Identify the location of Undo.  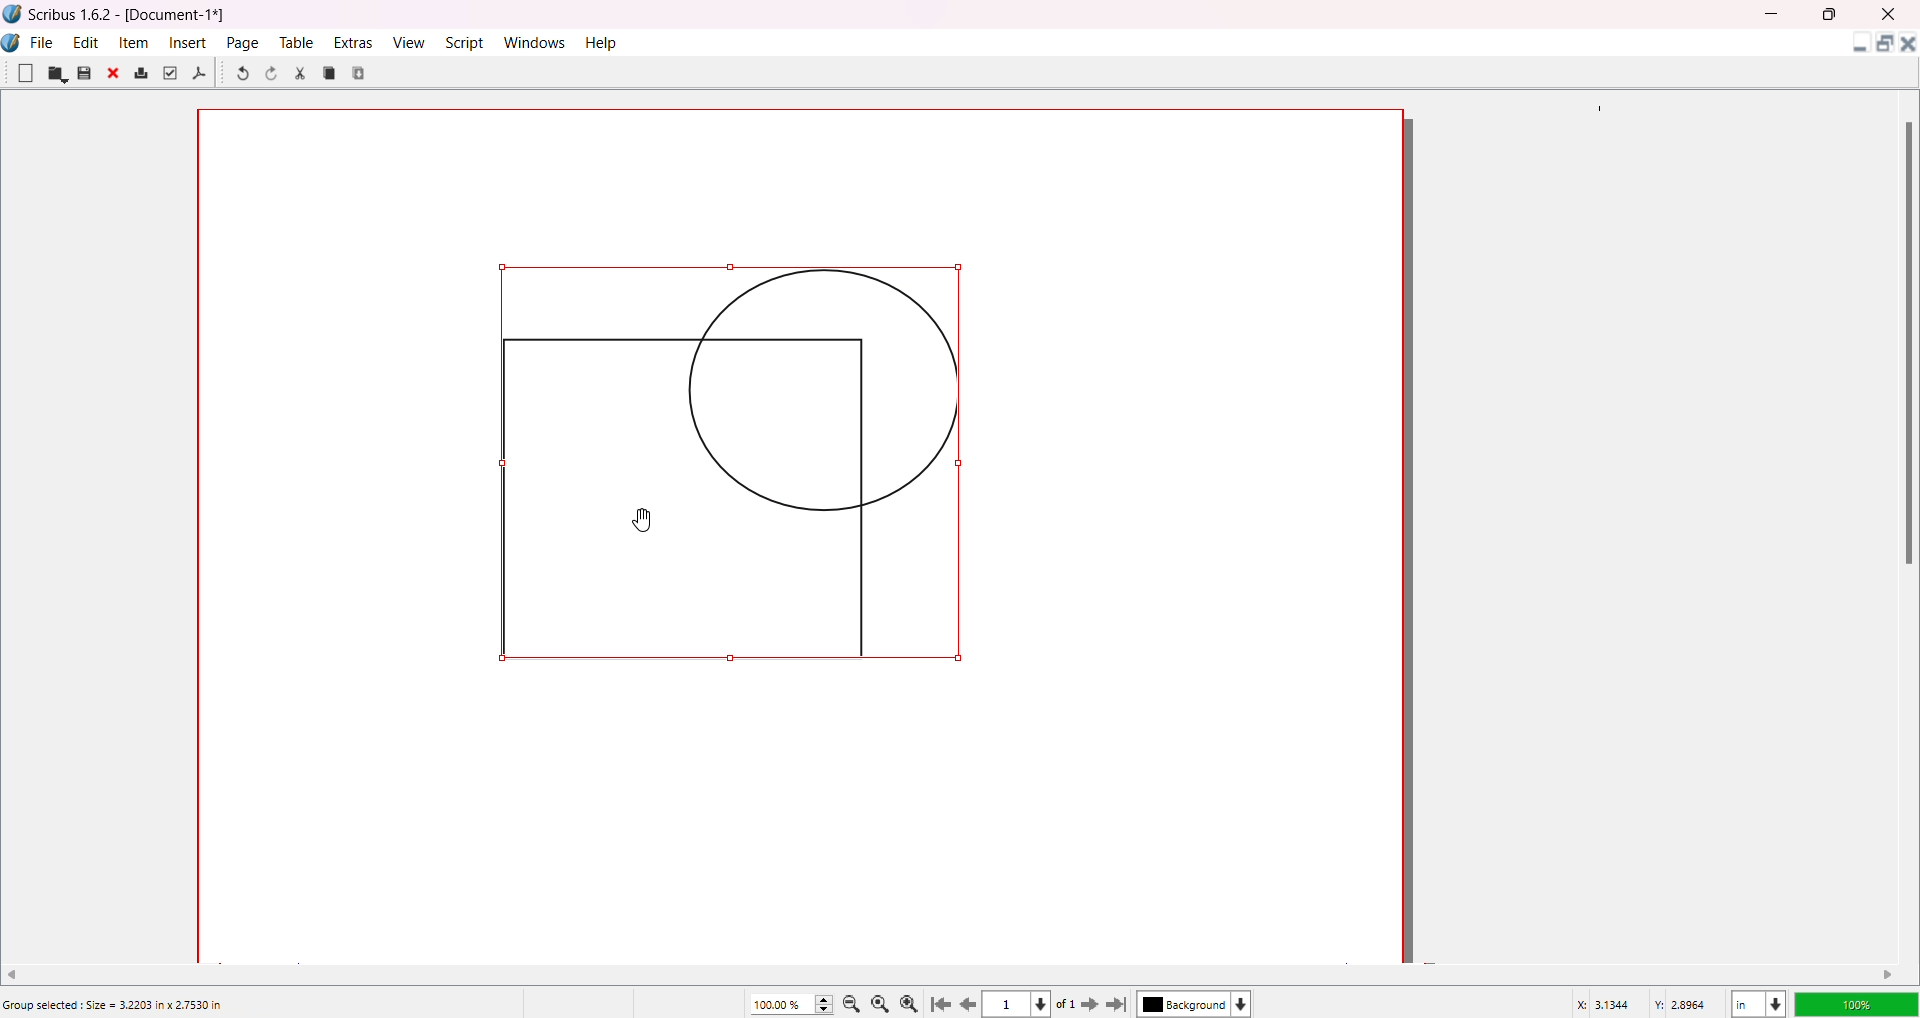
(241, 75).